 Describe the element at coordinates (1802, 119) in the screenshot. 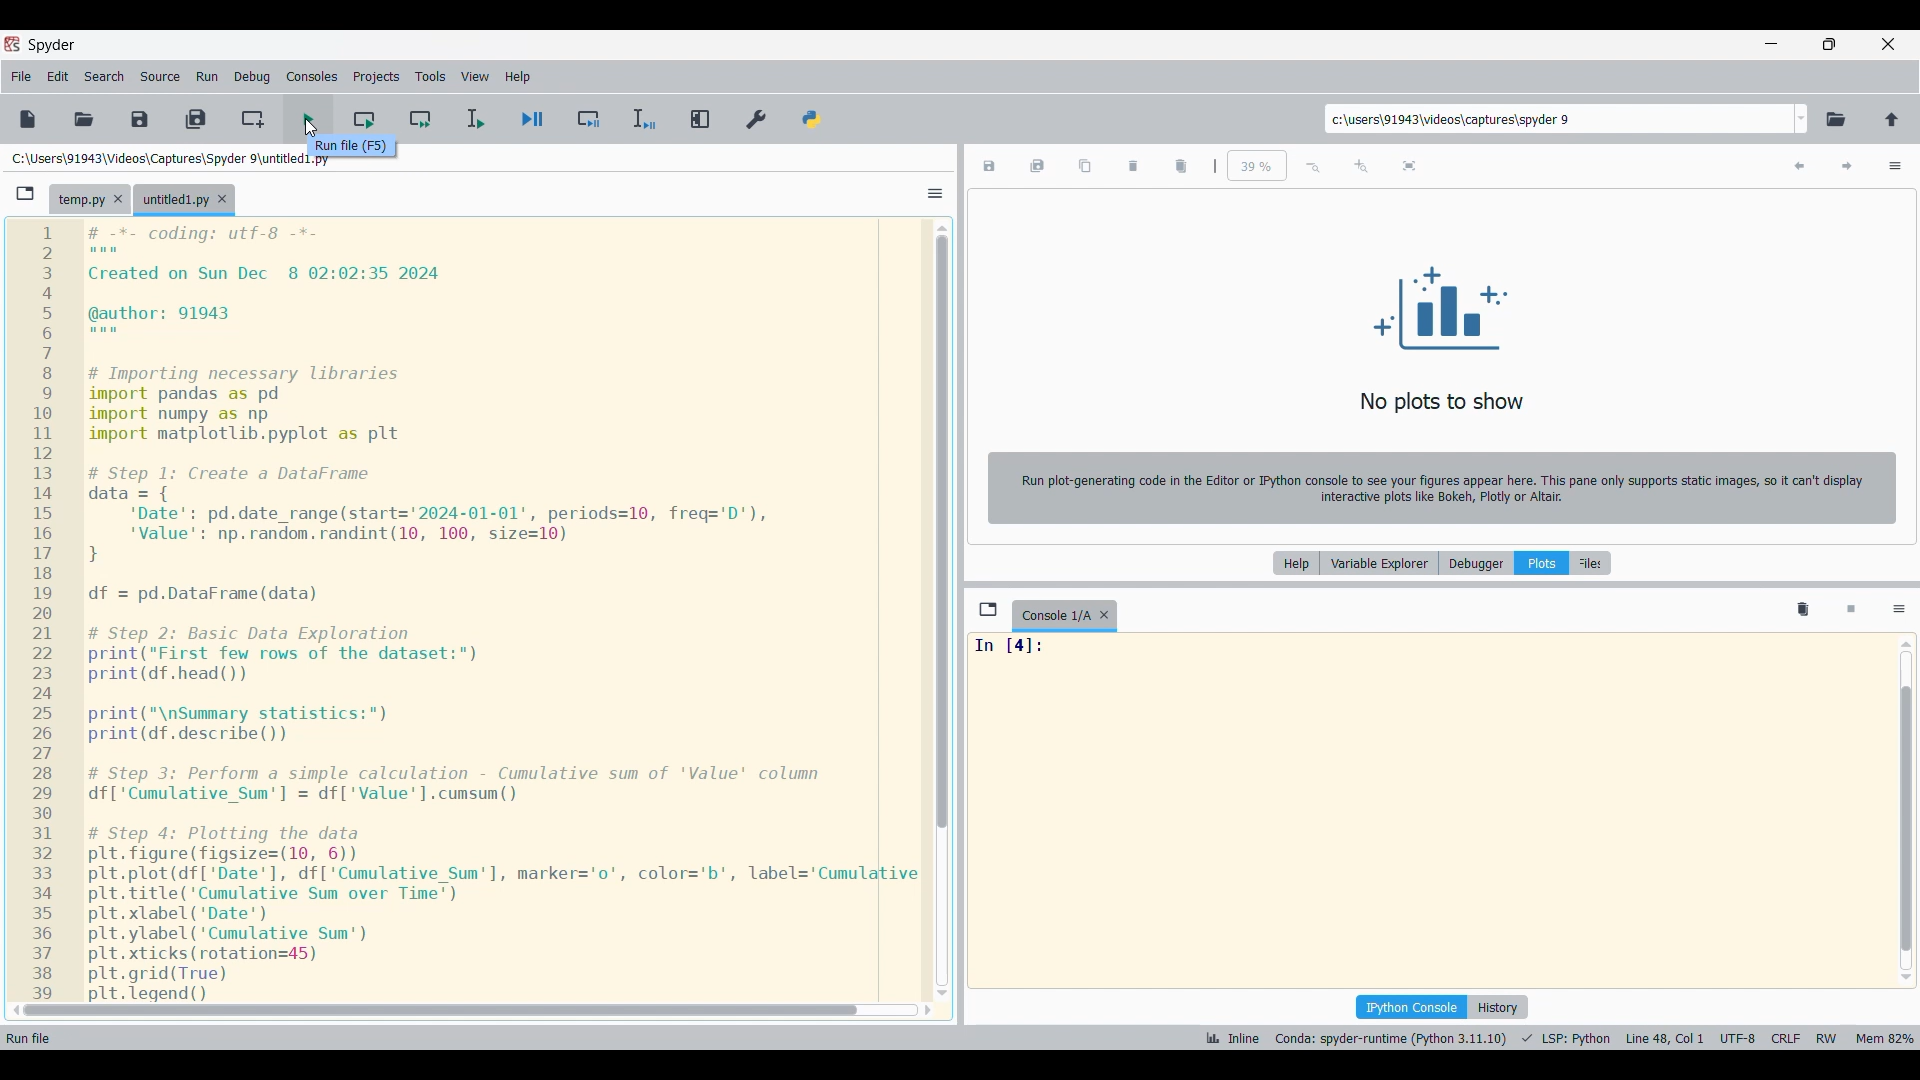

I see `Folder location options` at that location.